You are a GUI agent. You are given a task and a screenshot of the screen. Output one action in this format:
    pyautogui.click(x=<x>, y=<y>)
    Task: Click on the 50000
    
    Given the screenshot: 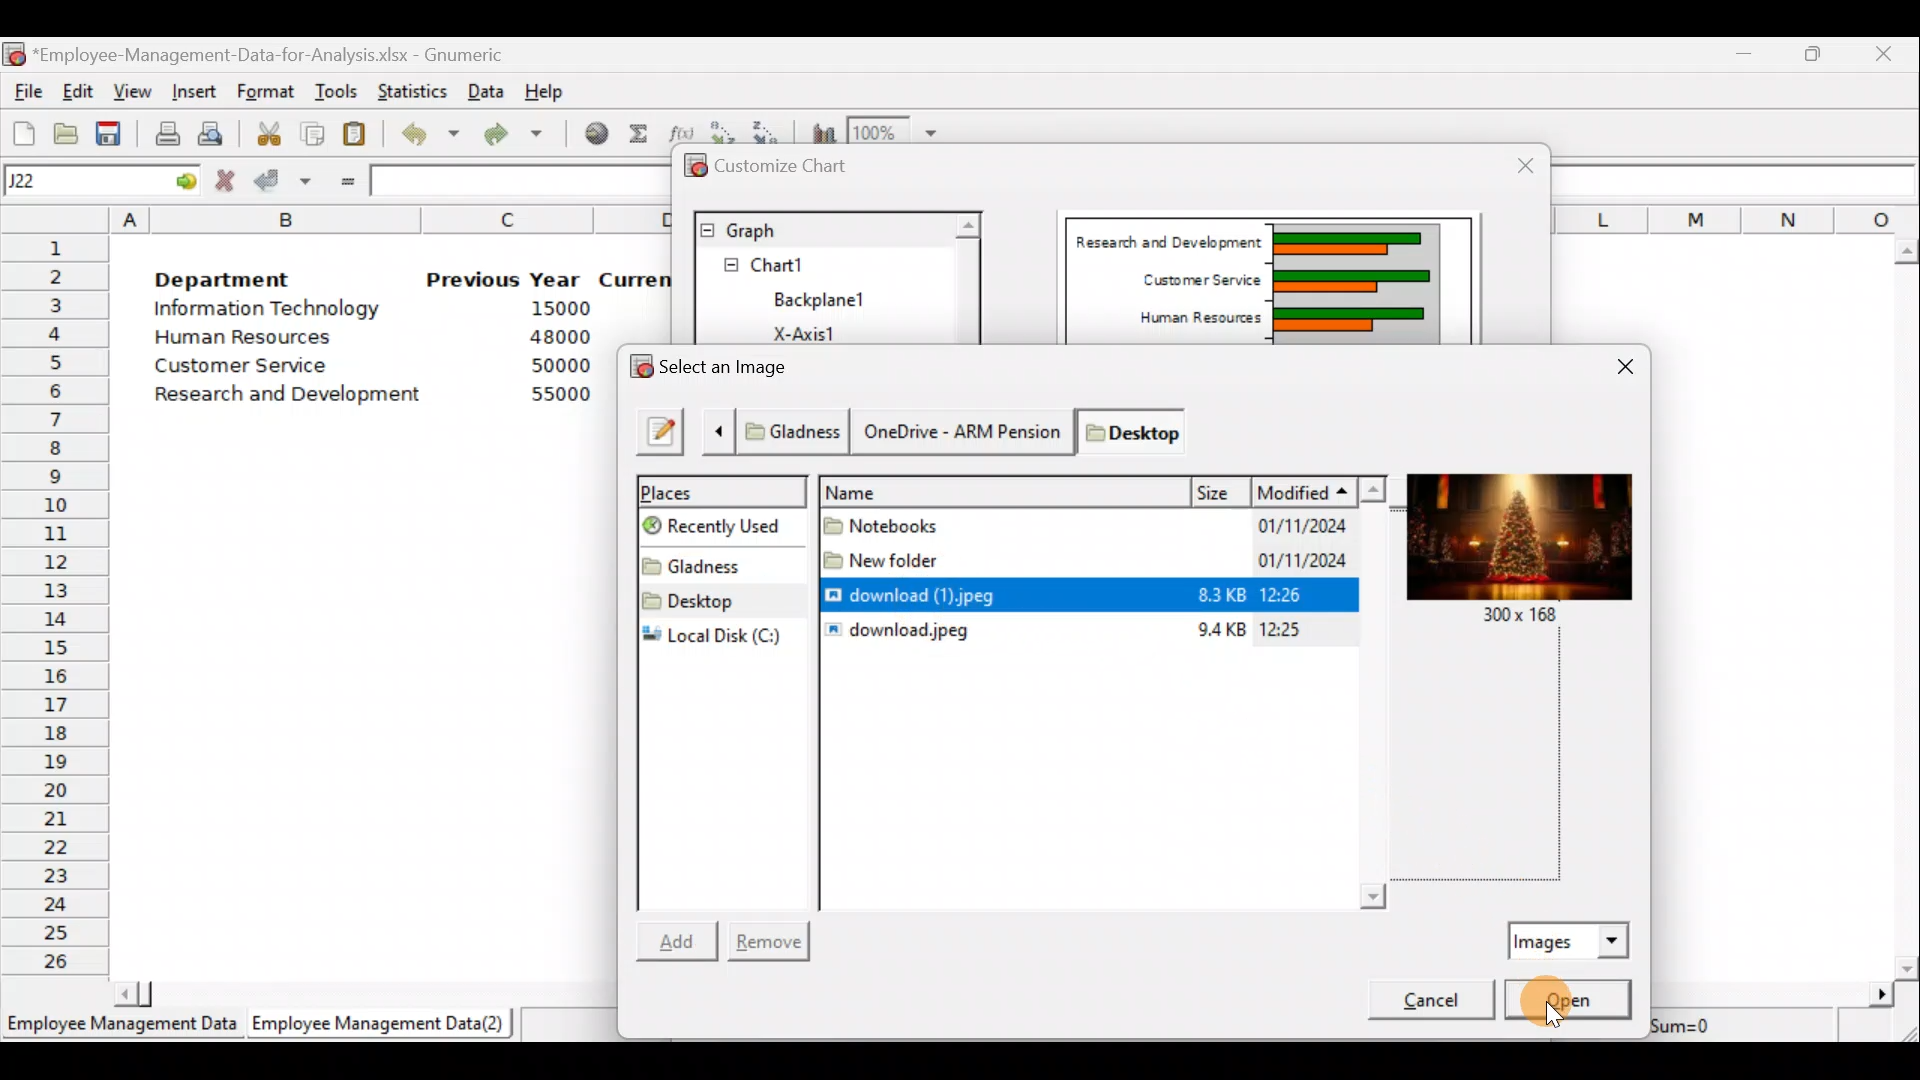 What is the action you would take?
    pyautogui.click(x=557, y=365)
    